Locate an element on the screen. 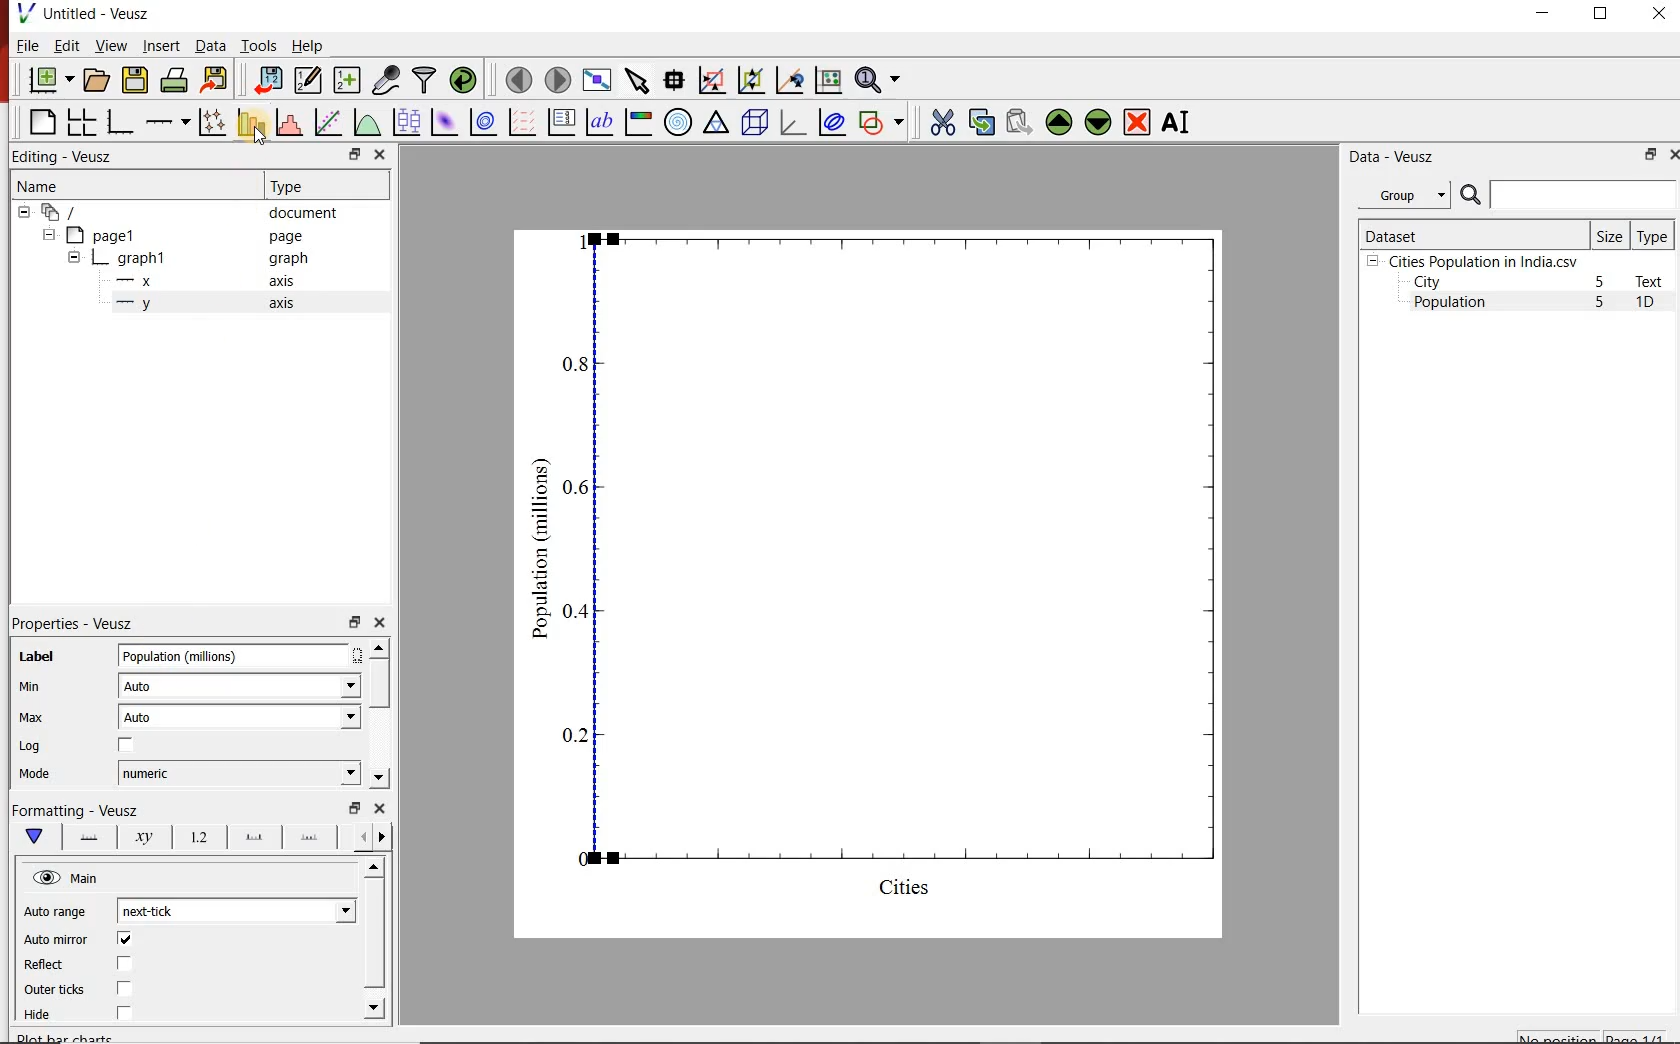 Image resolution: width=1680 pixels, height=1044 pixels. Type is located at coordinates (324, 186).